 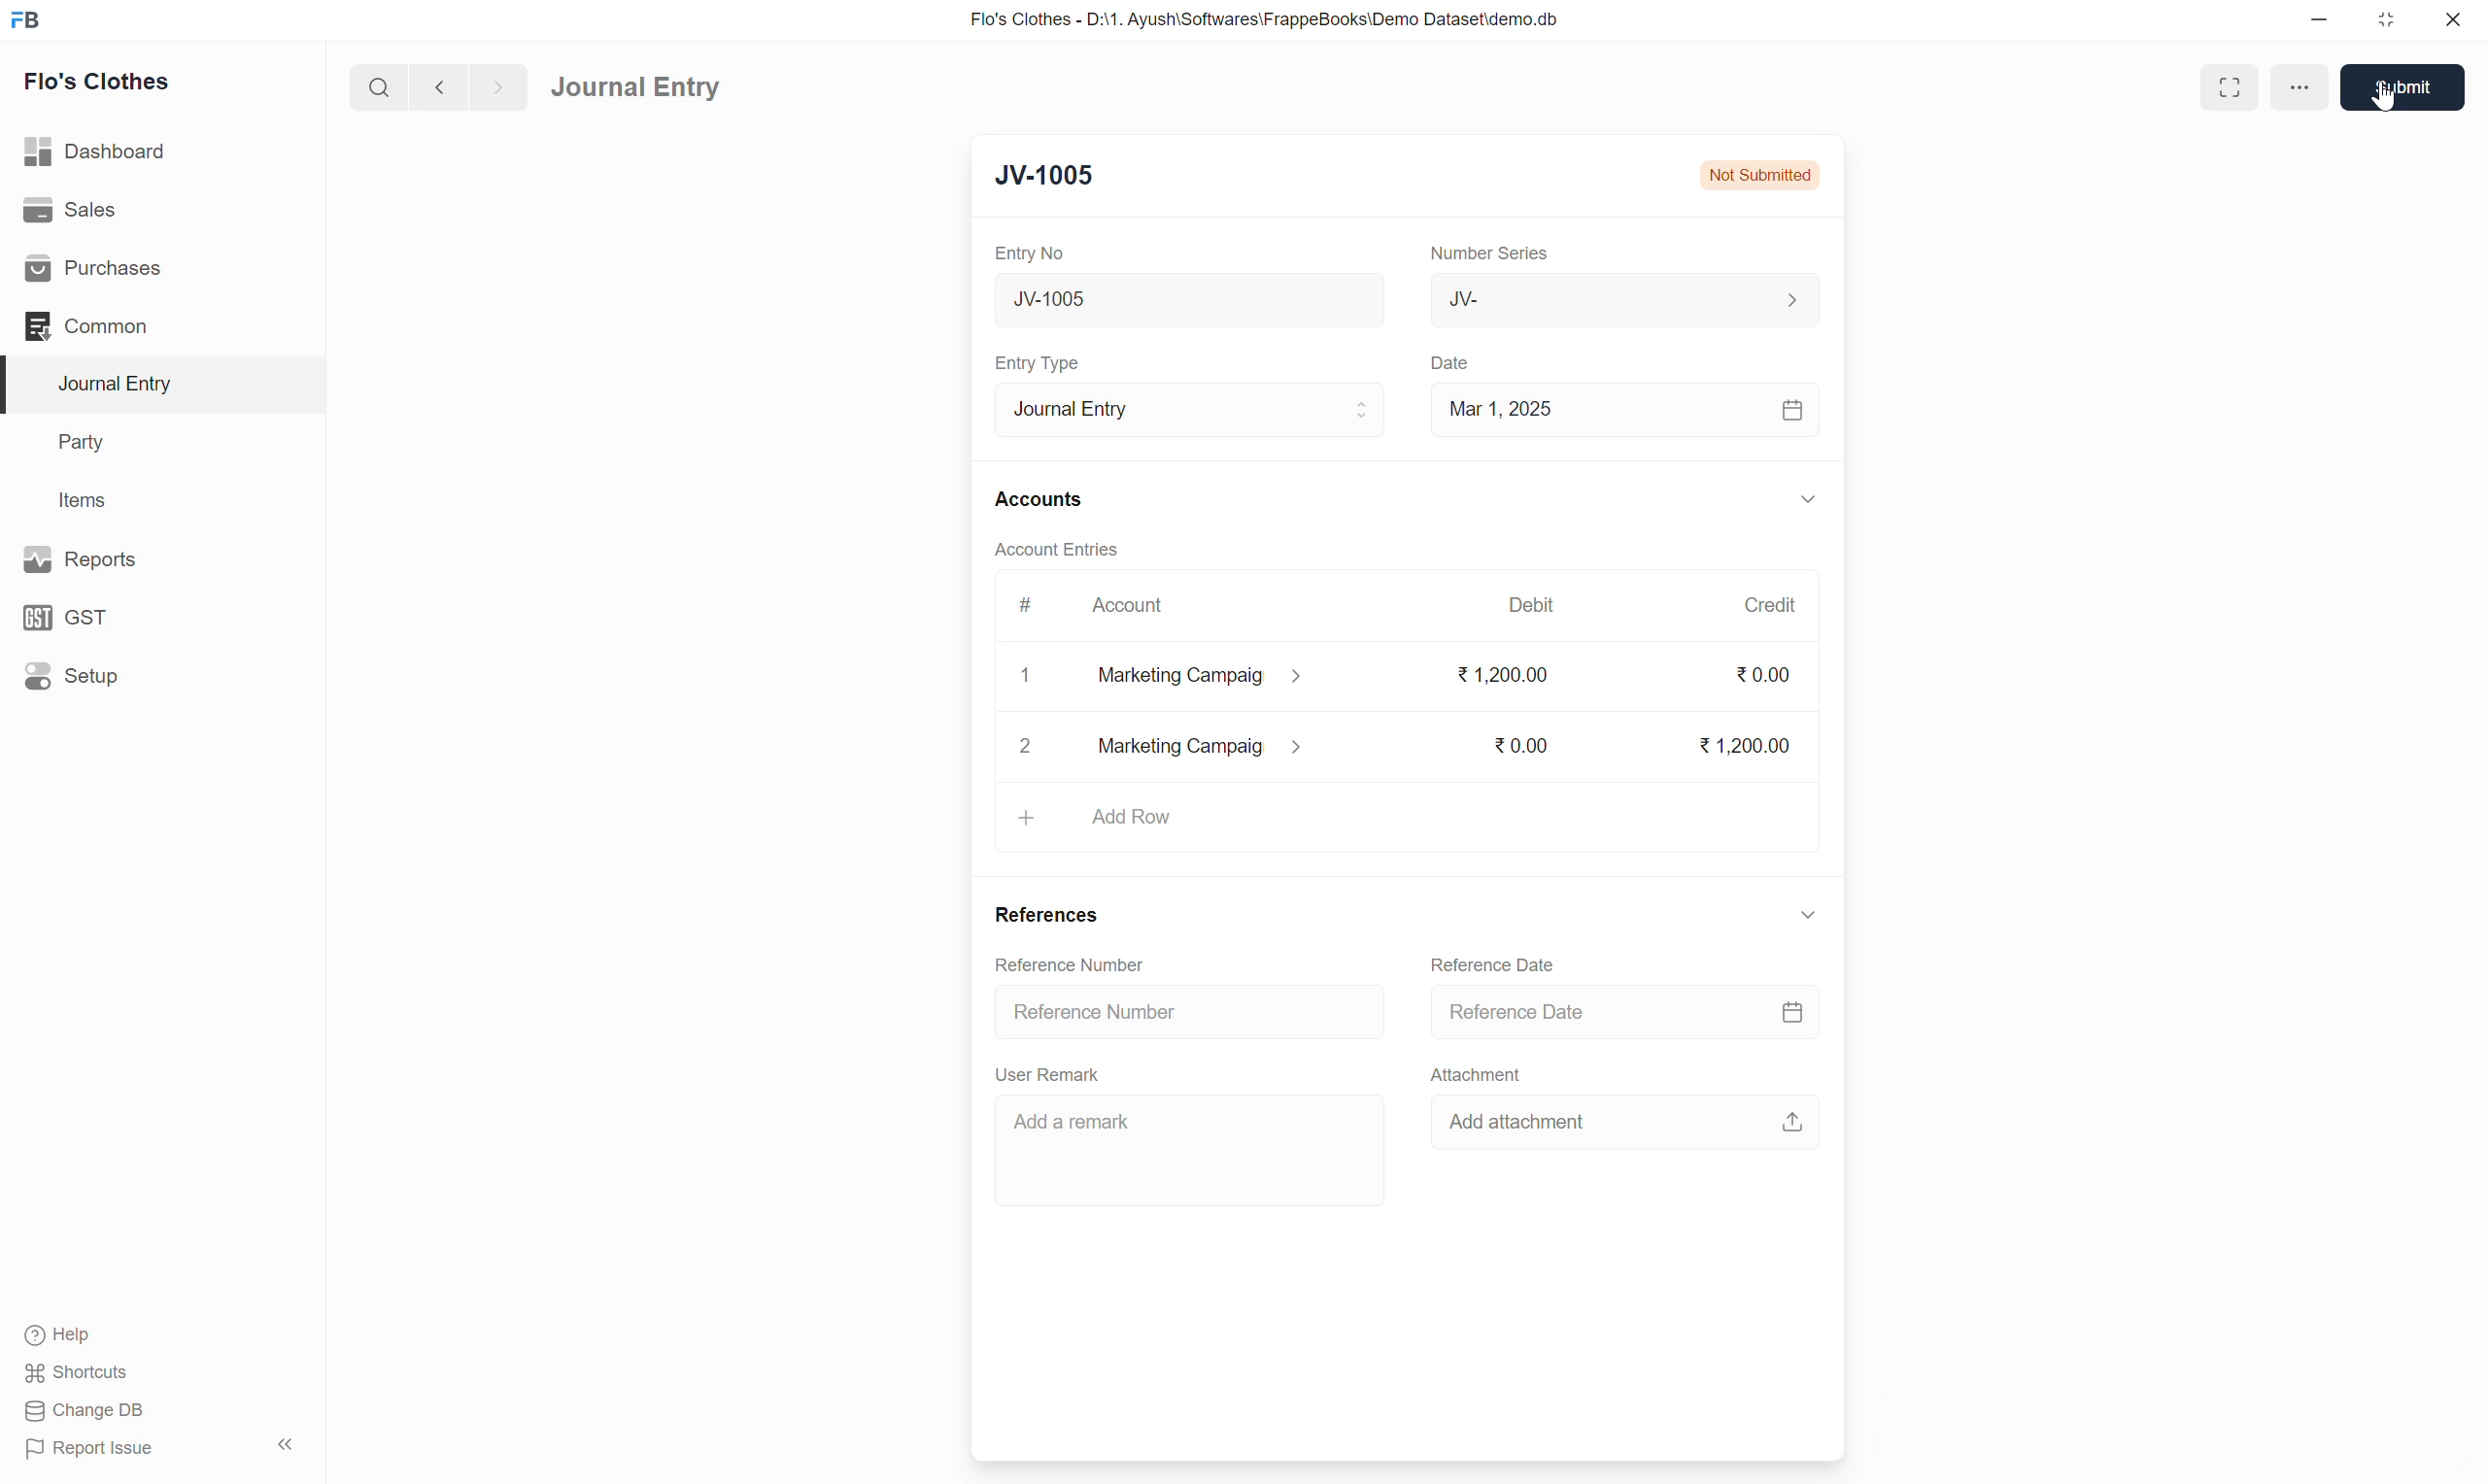 I want to click on enlarge, so click(x=2228, y=85).